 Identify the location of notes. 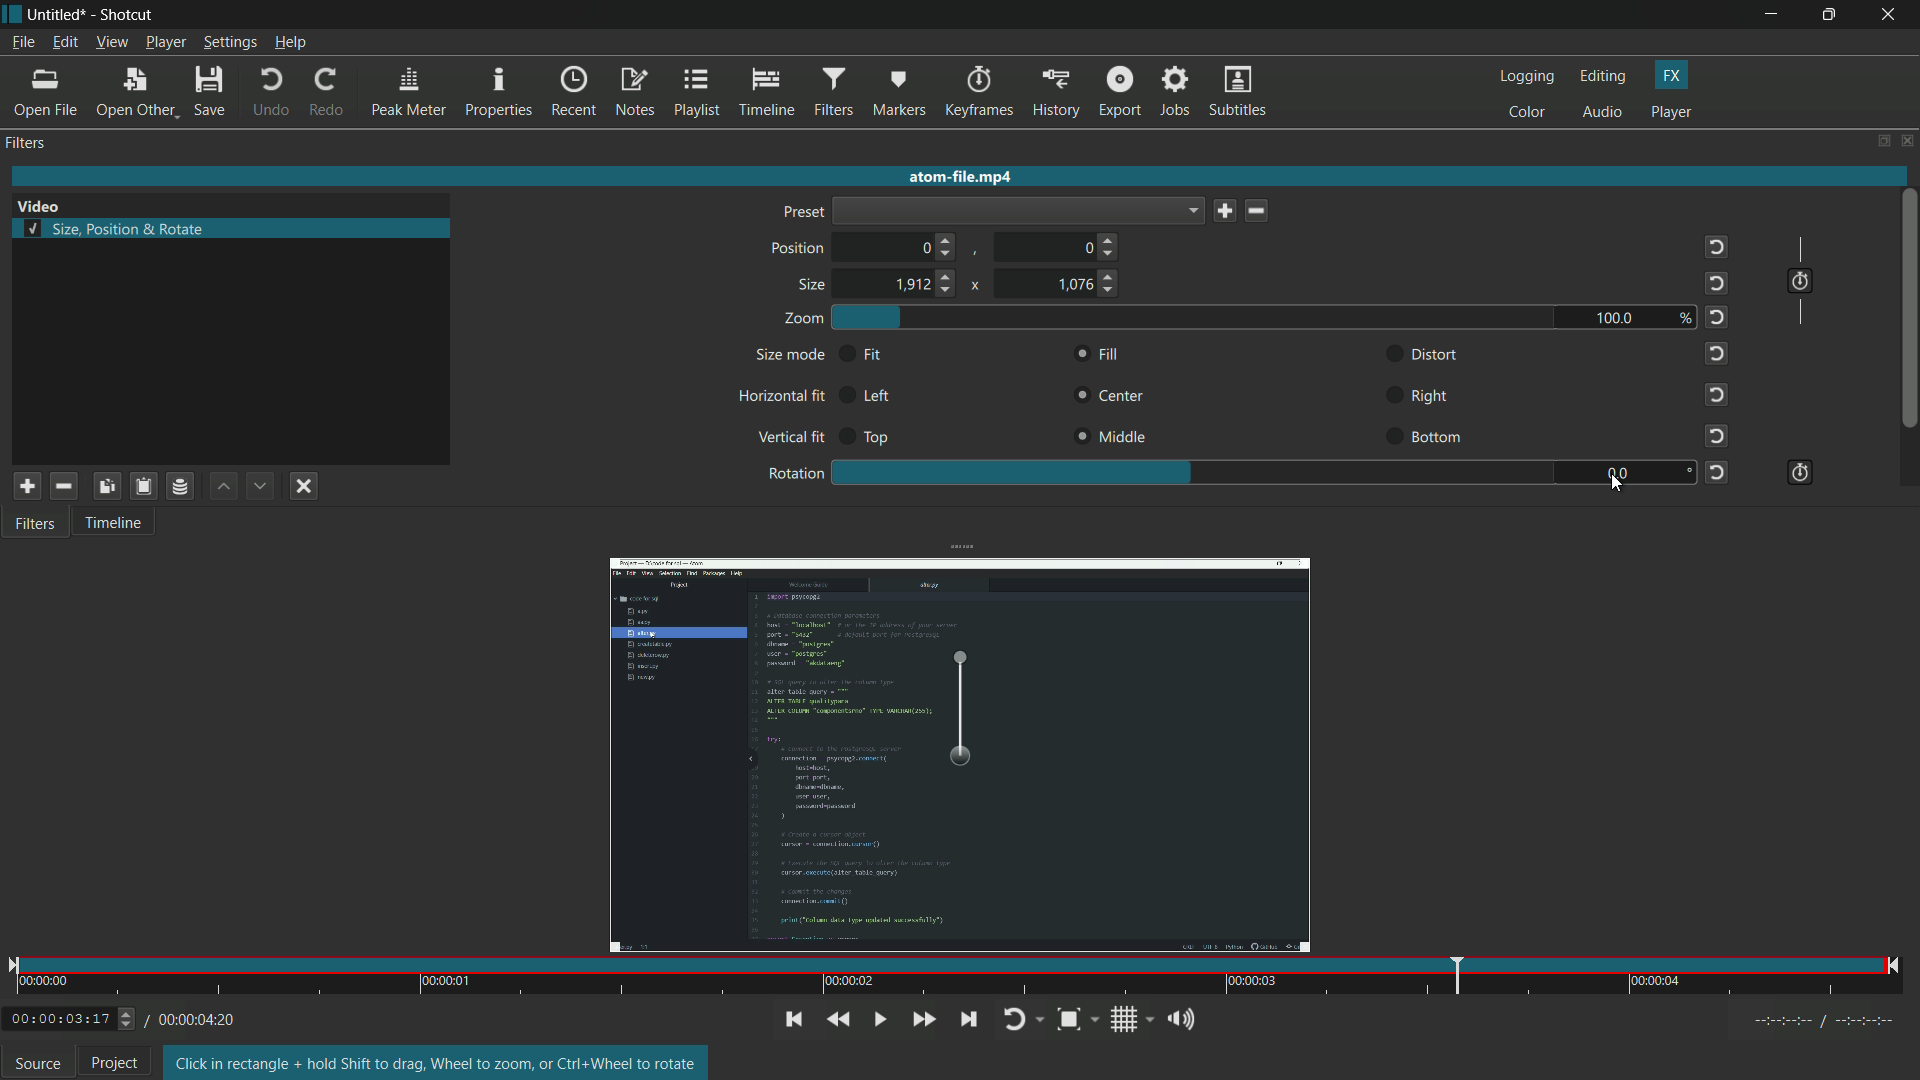
(633, 93).